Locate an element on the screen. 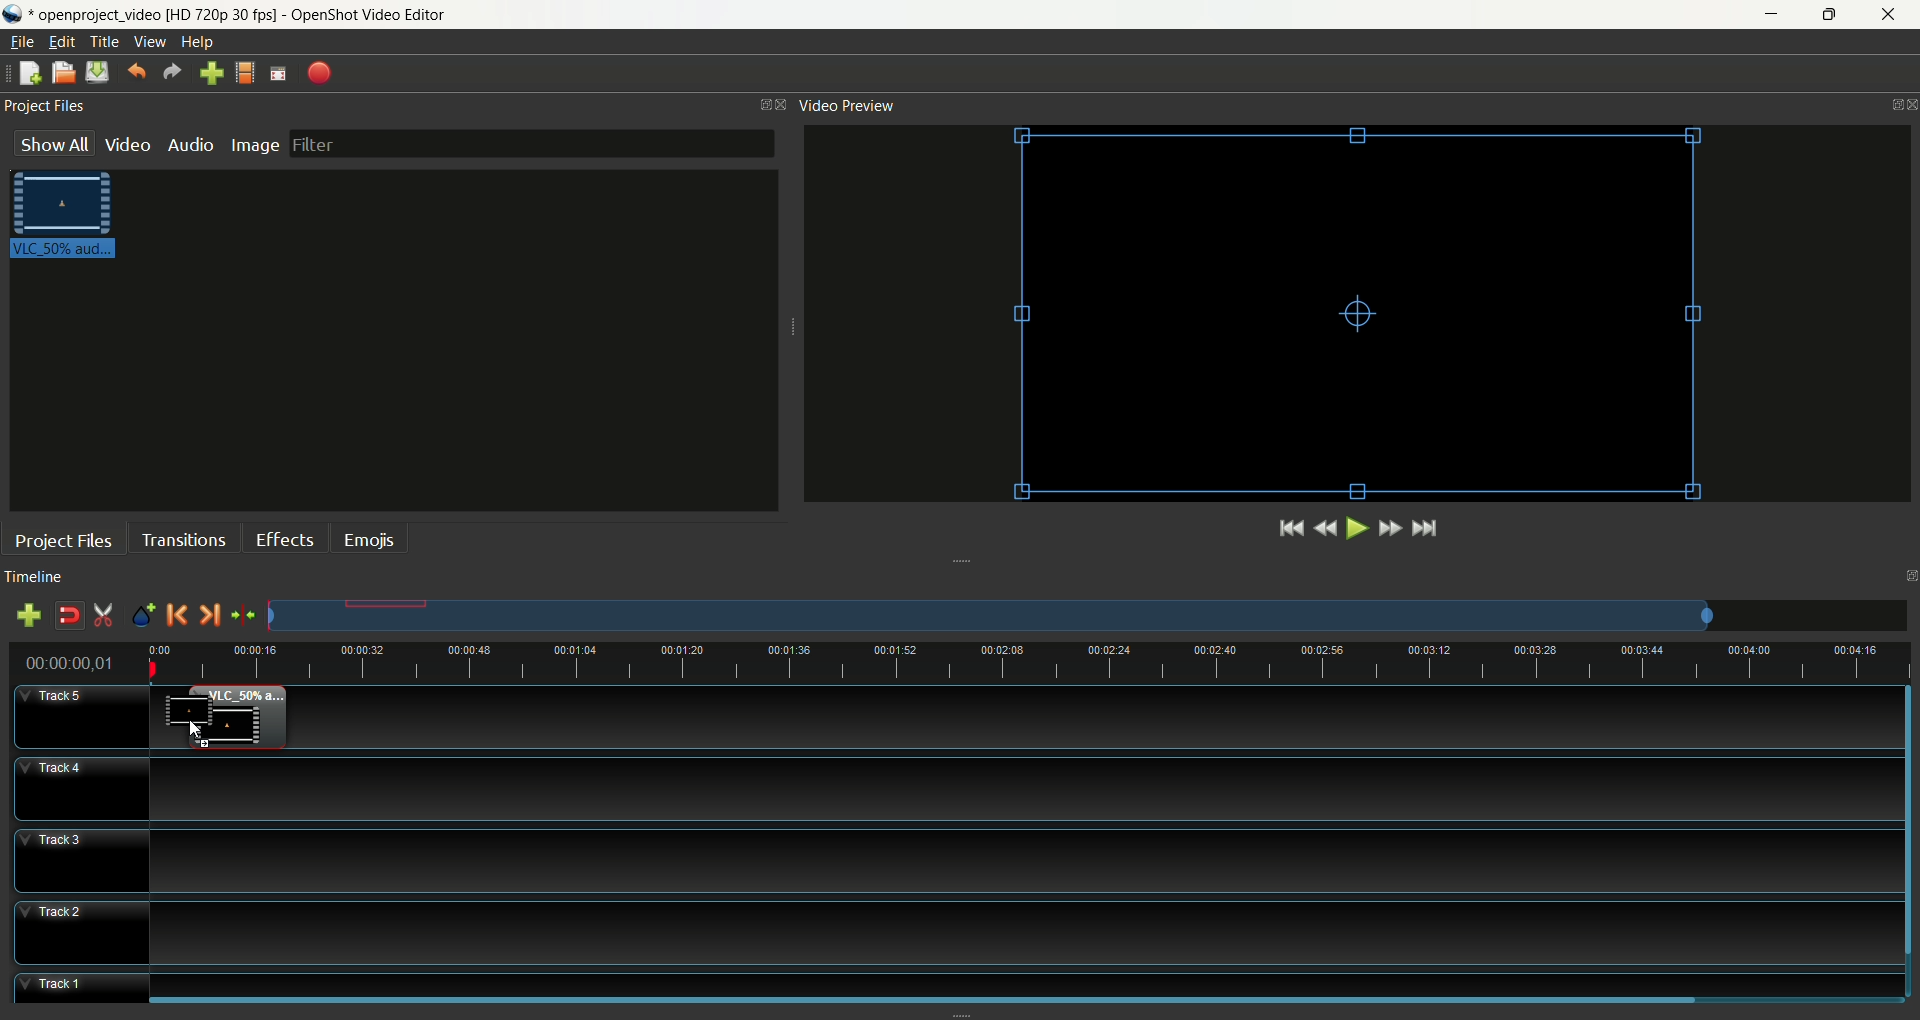  add marker is located at coordinates (142, 614).